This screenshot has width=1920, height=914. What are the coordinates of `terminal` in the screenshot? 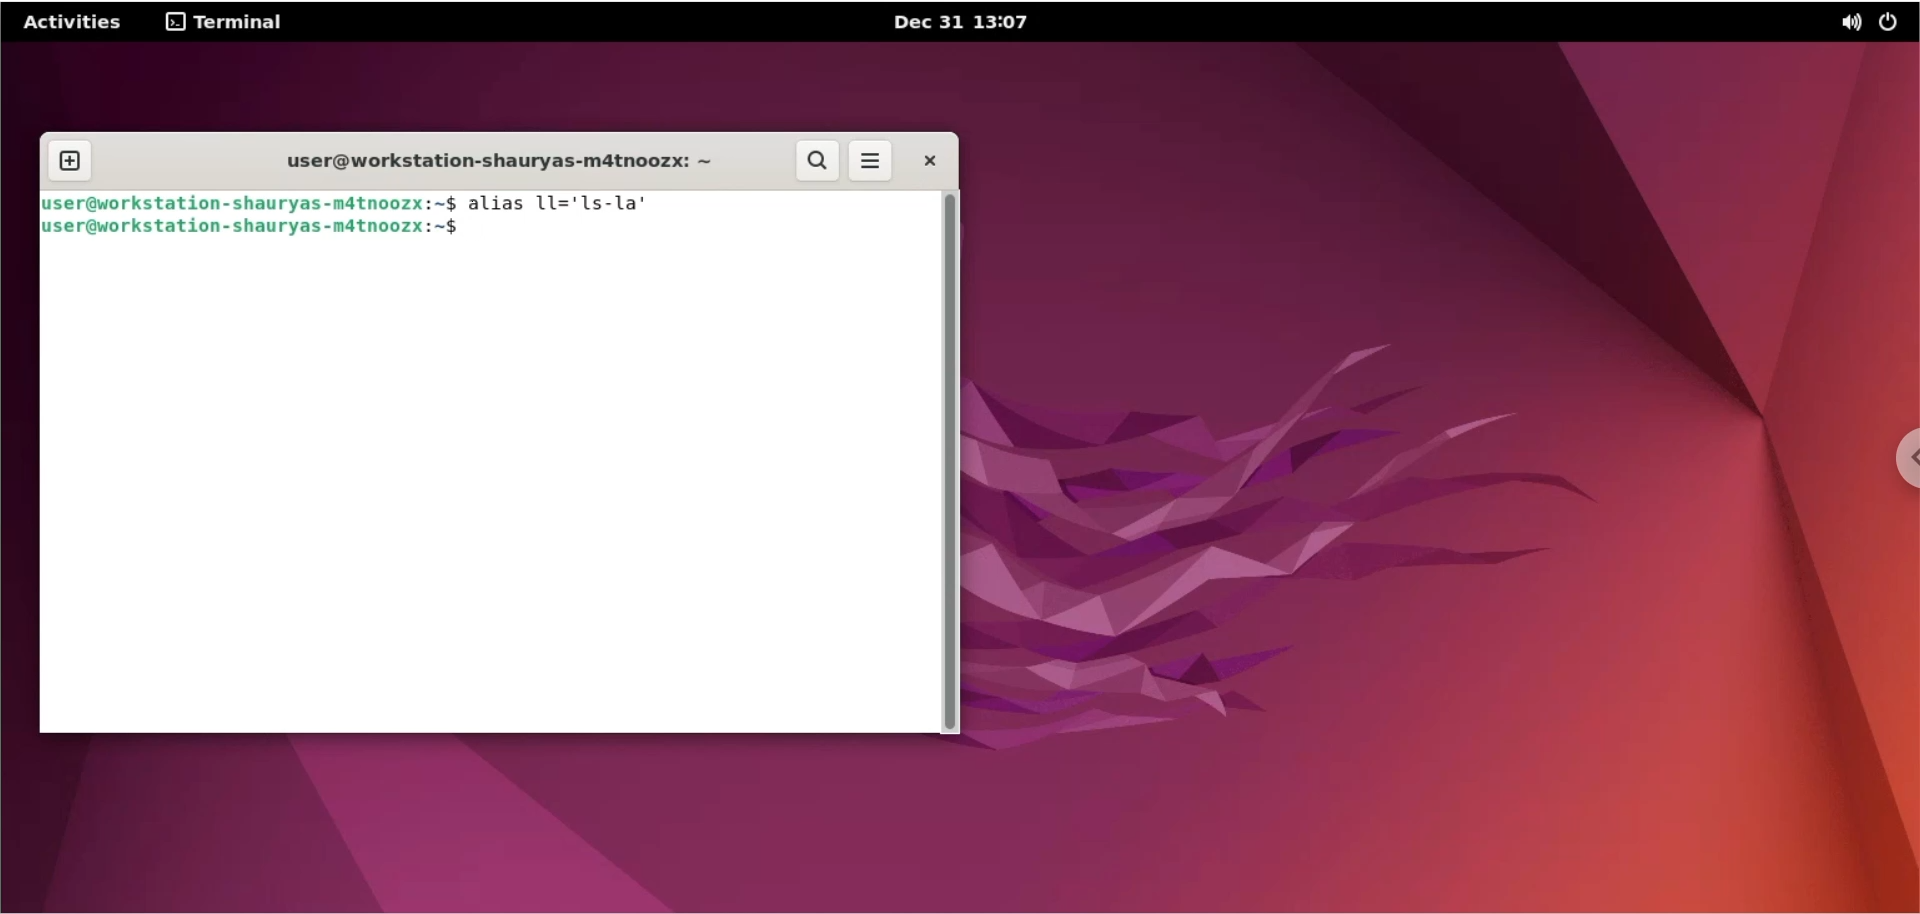 It's located at (220, 25).